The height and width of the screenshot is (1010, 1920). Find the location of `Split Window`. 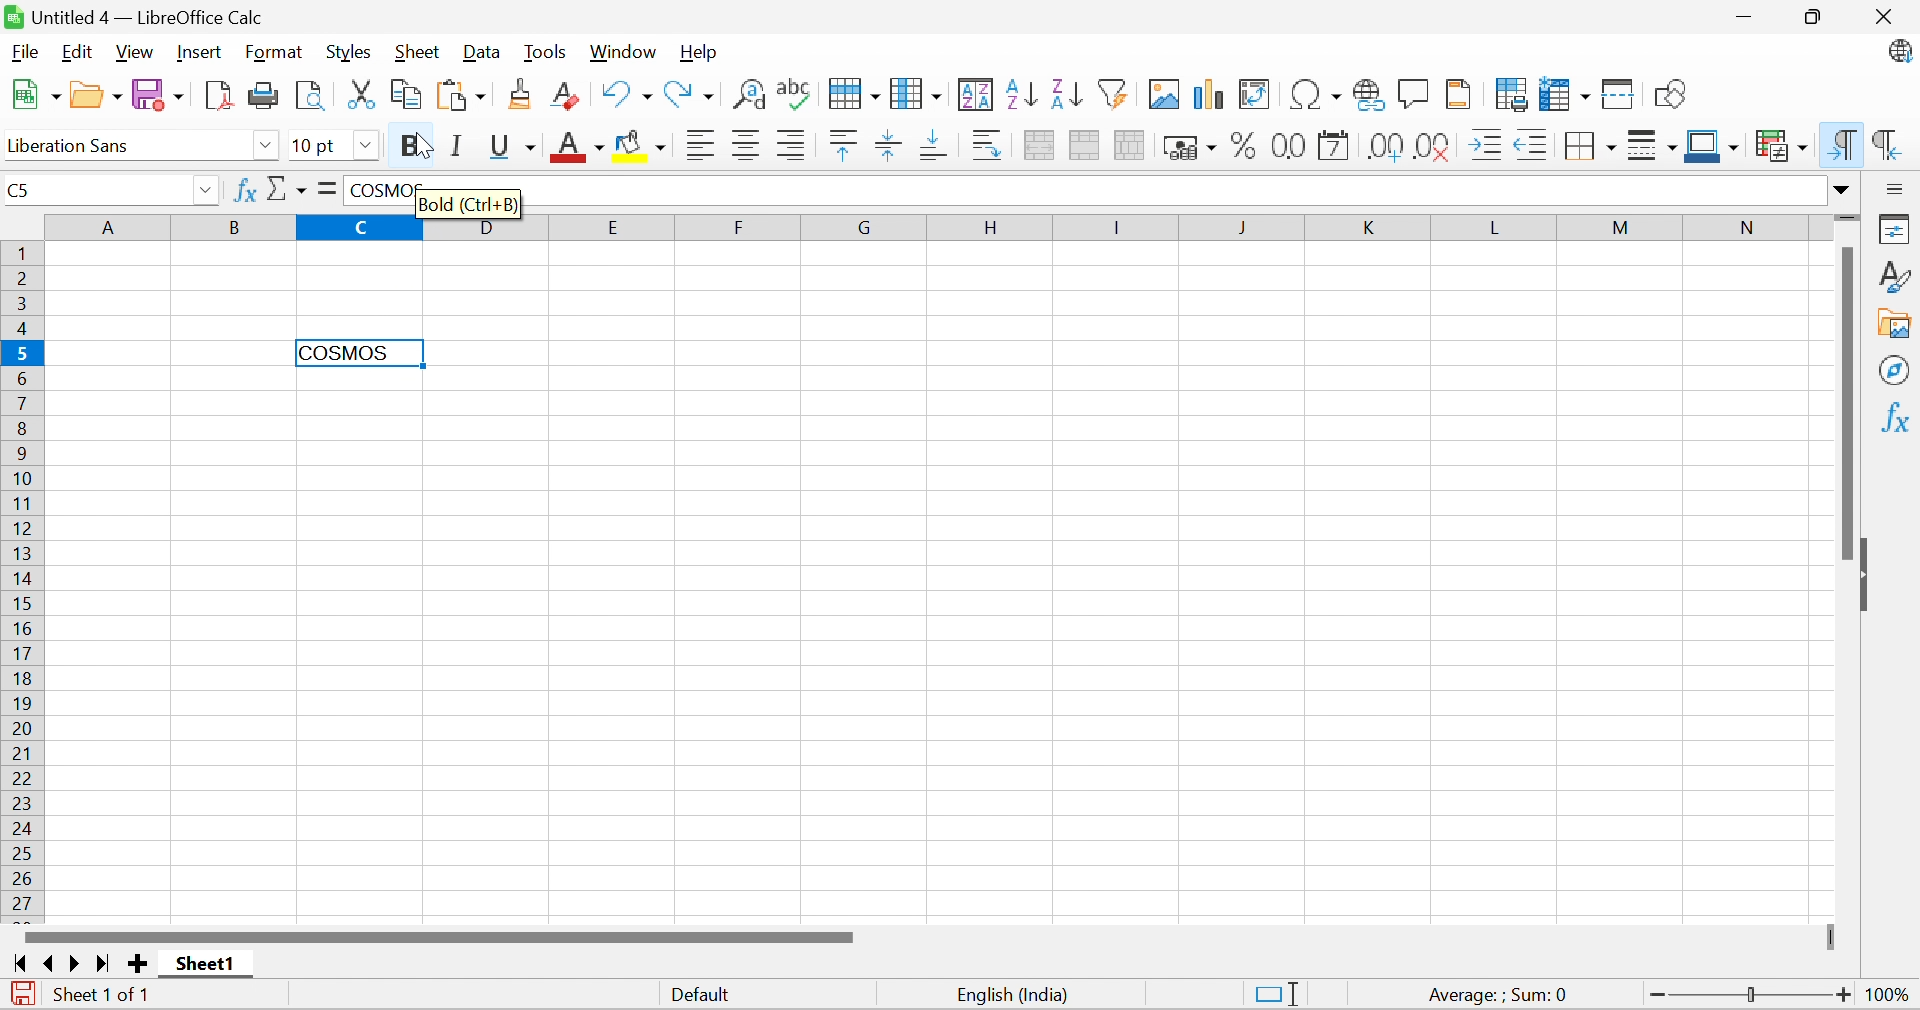

Split Window is located at coordinates (1621, 95).